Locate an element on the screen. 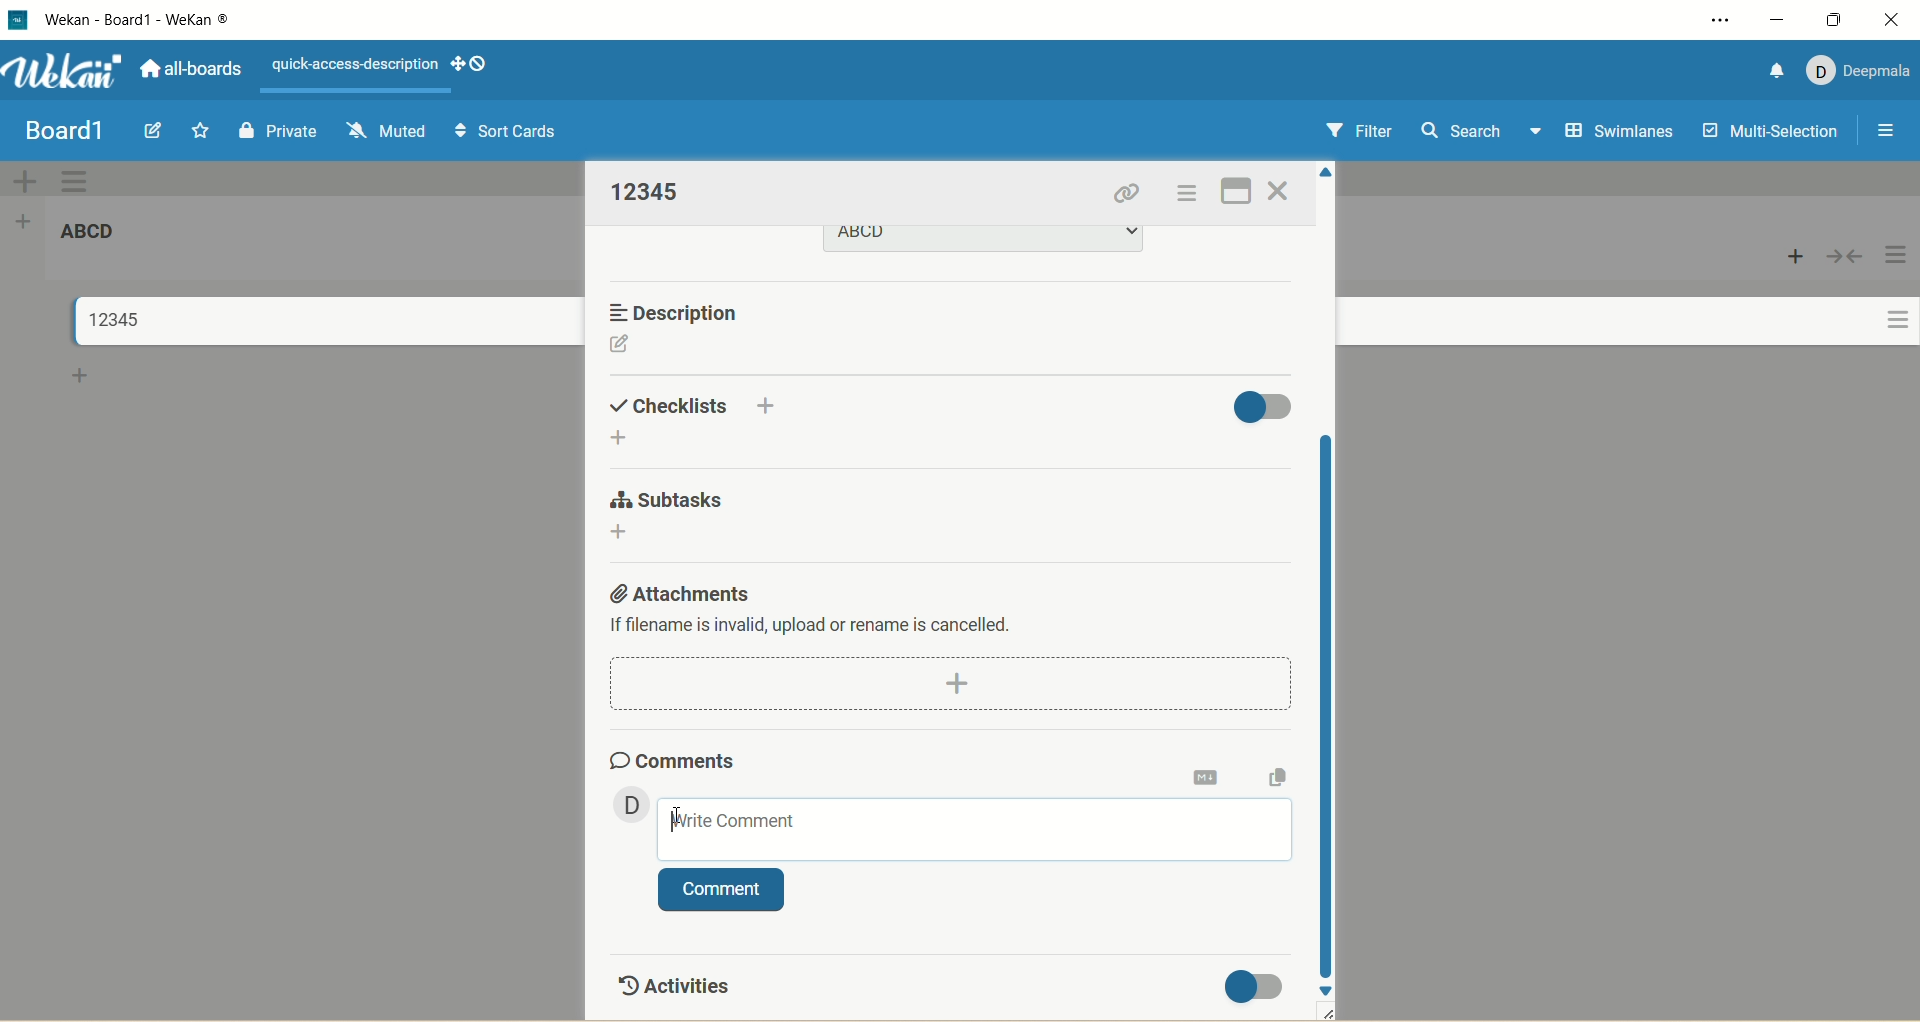 The image size is (1920, 1022). description is located at coordinates (681, 312).